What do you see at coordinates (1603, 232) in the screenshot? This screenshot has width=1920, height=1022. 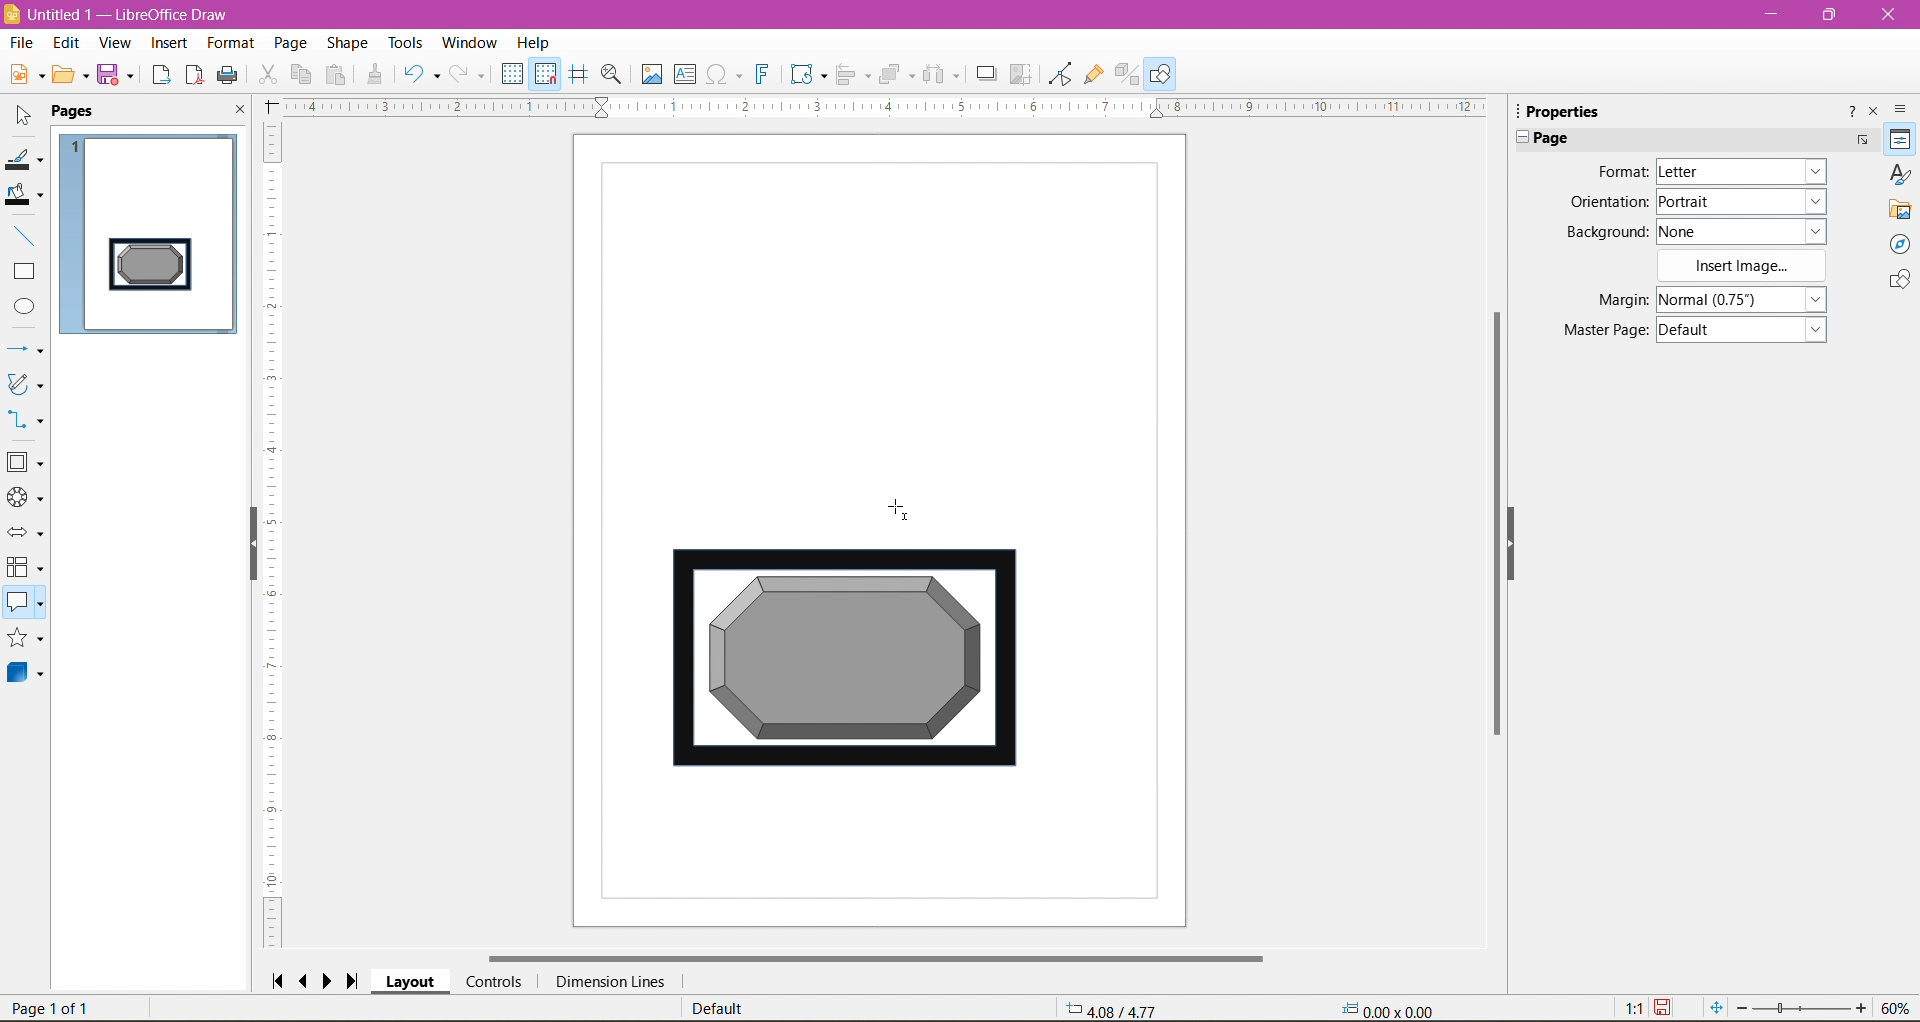 I see `Background` at bounding box center [1603, 232].